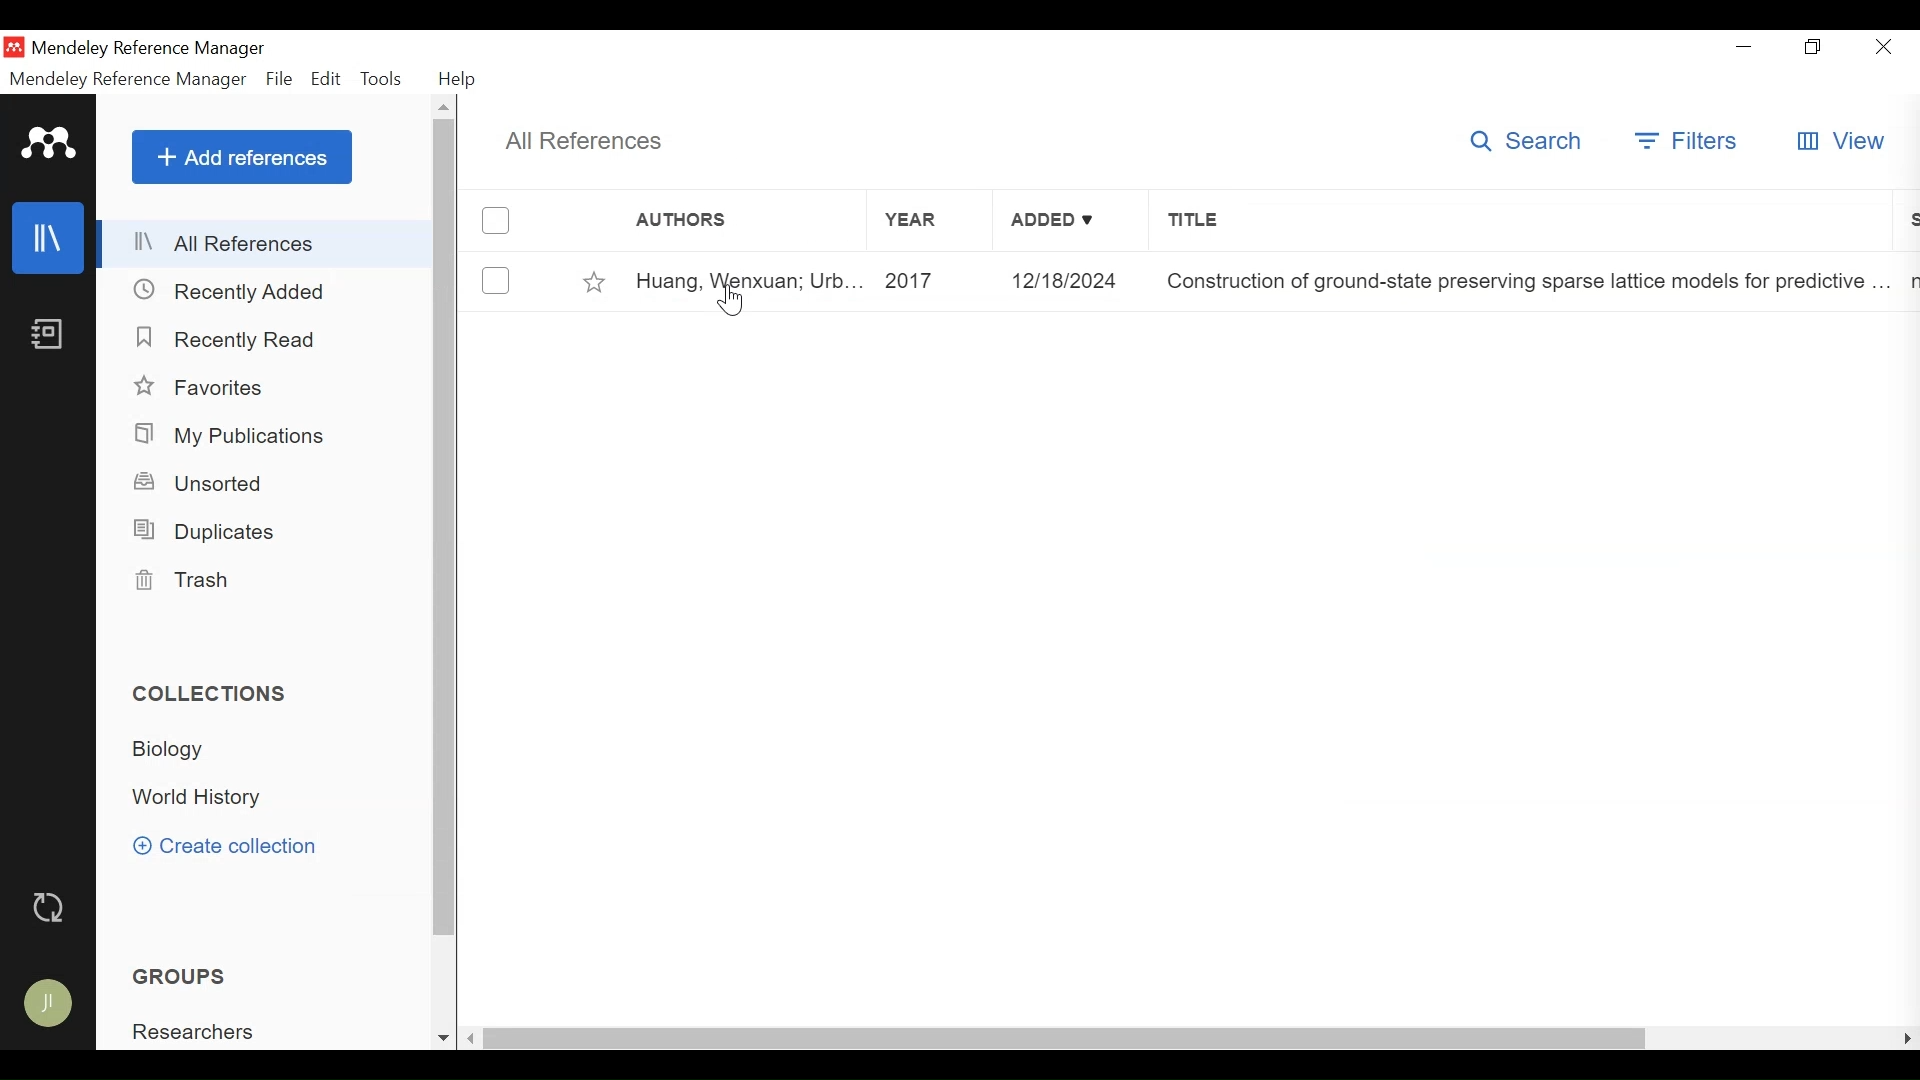 The width and height of the screenshot is (1920, 1080). What do you see at coordinates (457, 79) in the screenshot?
I see `Help` at bounding box center [457, 79].